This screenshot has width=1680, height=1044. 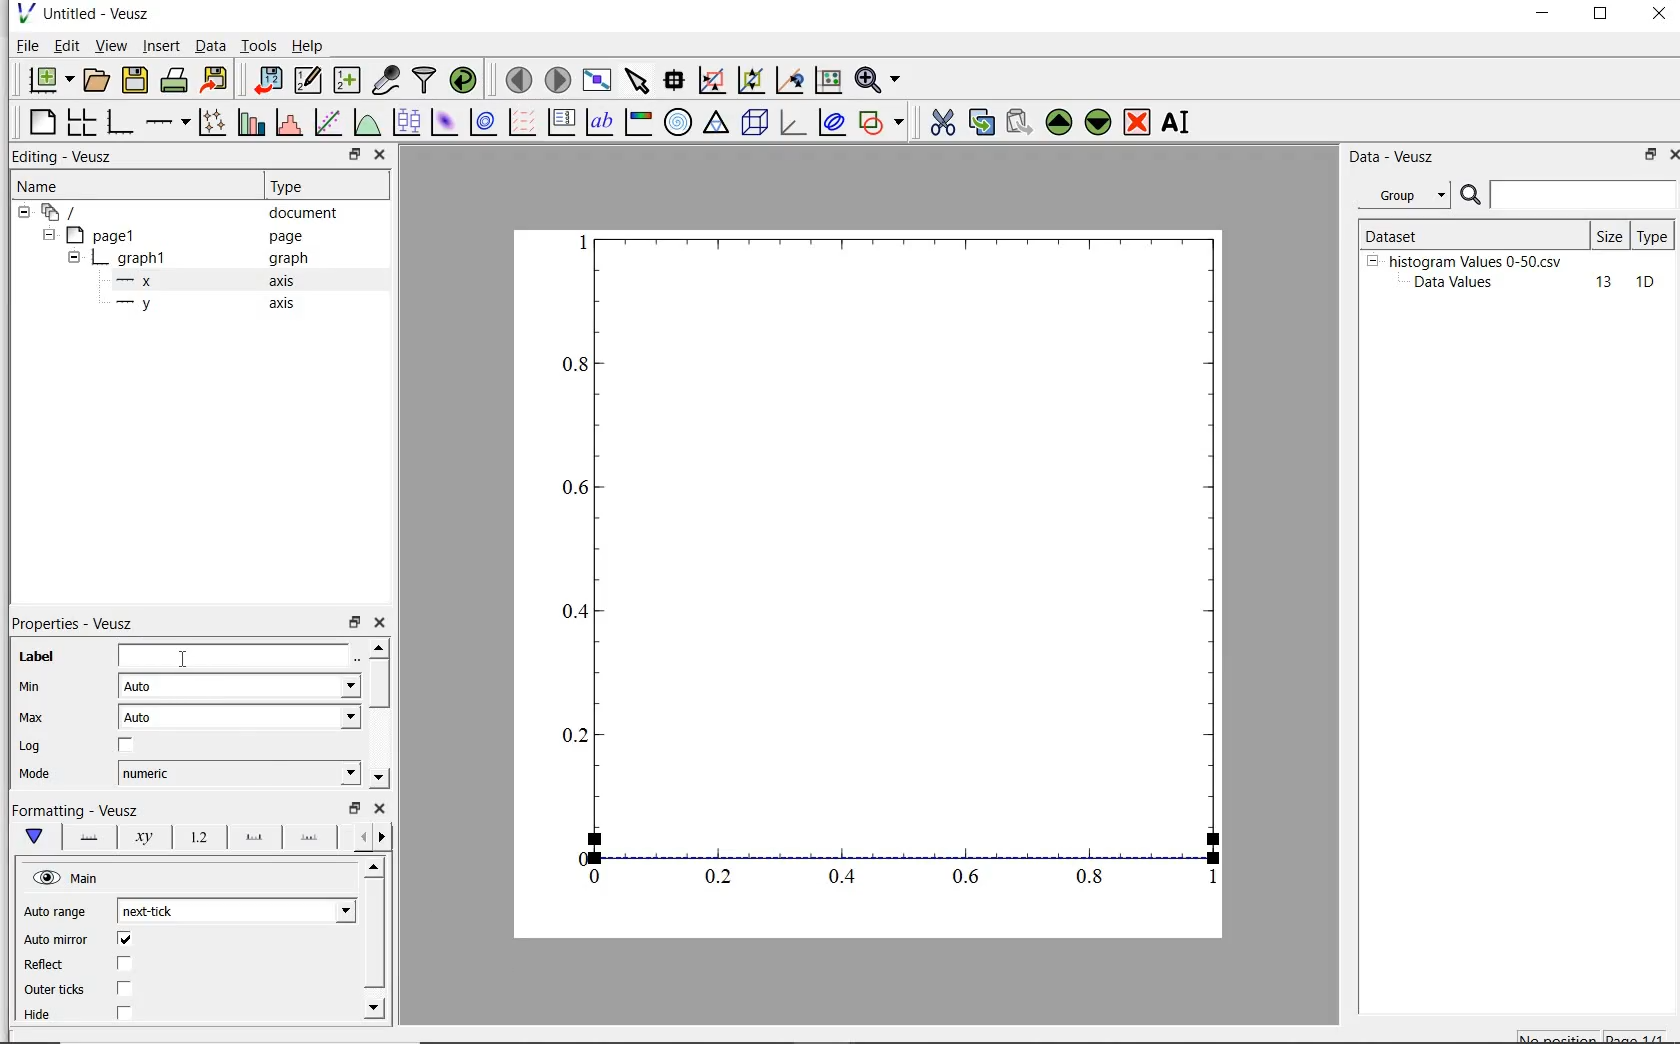 What do you see at coordinates (597, 78) in the screenshot?
I see `view plot fullscreen` at bounding box center [597, 78].